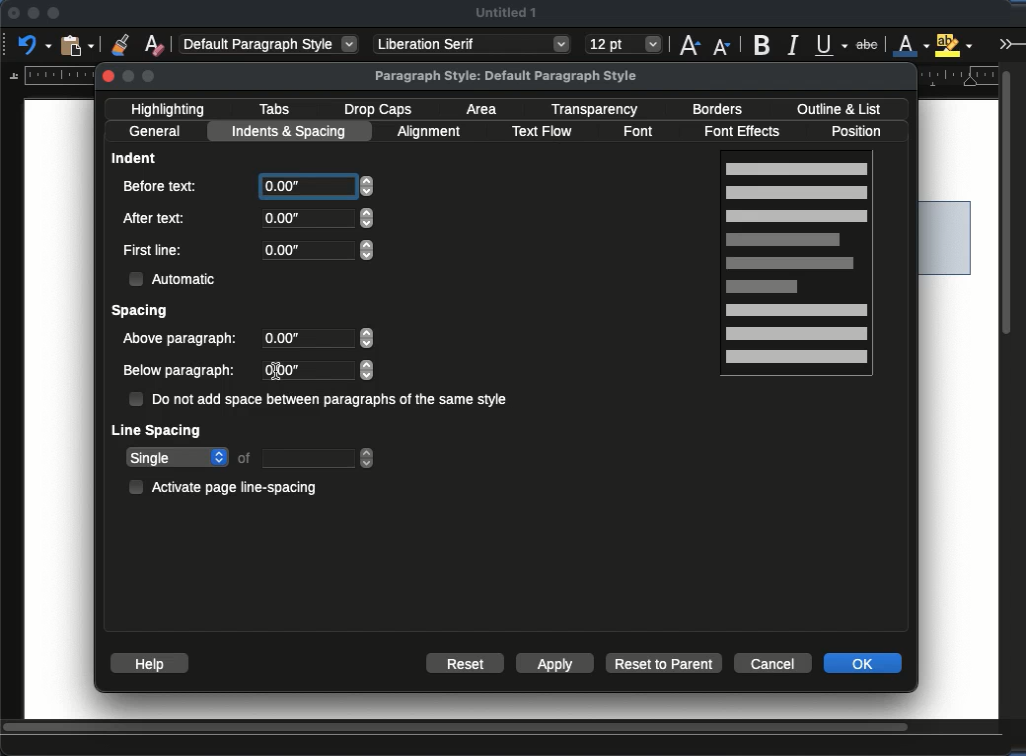  I want to click on line spacing, so click(158, 433).